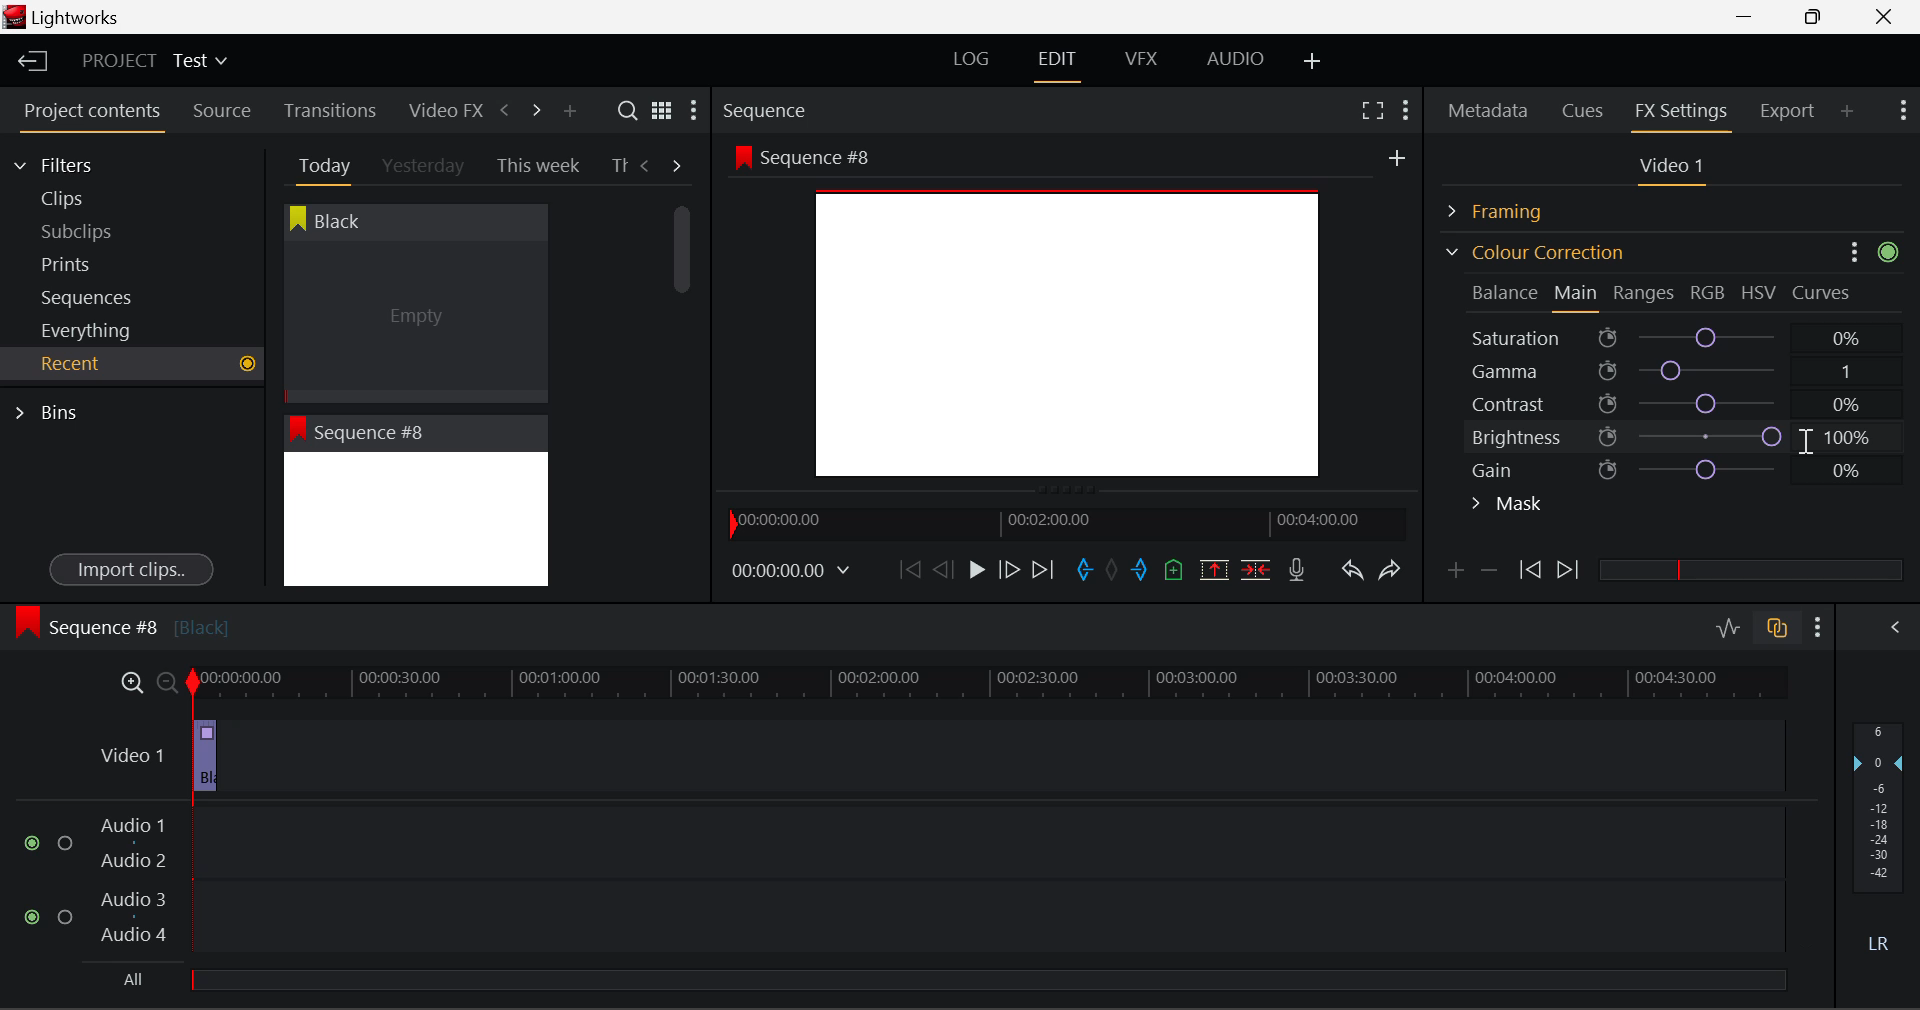 The image size is (1920, 1010). What do you see at coordinates (1675, 170) in the screenshot?
I see `Video 1 Settings` at bounding box center [1675, 170].